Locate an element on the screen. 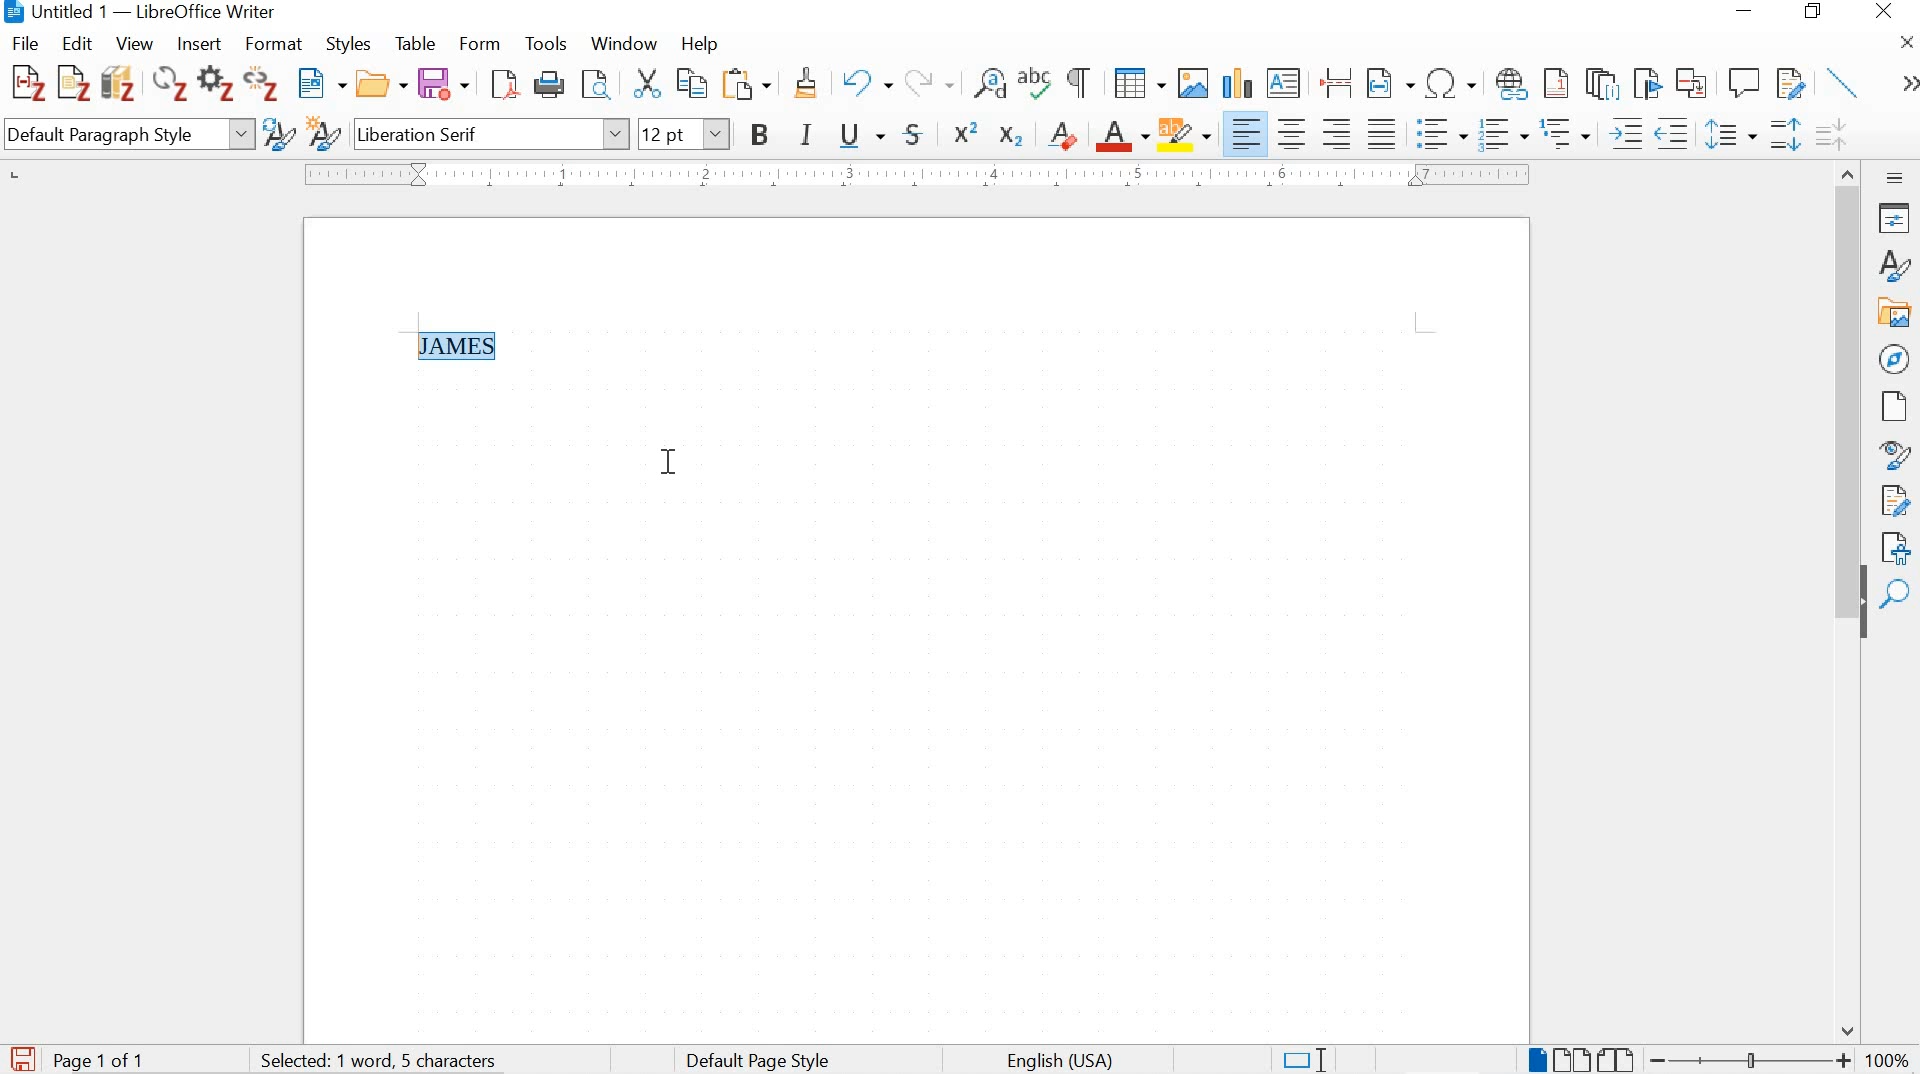 Image resolution: width=1920 pixels, height=1074 pixels. font color is located at coordinates (1123, 137).